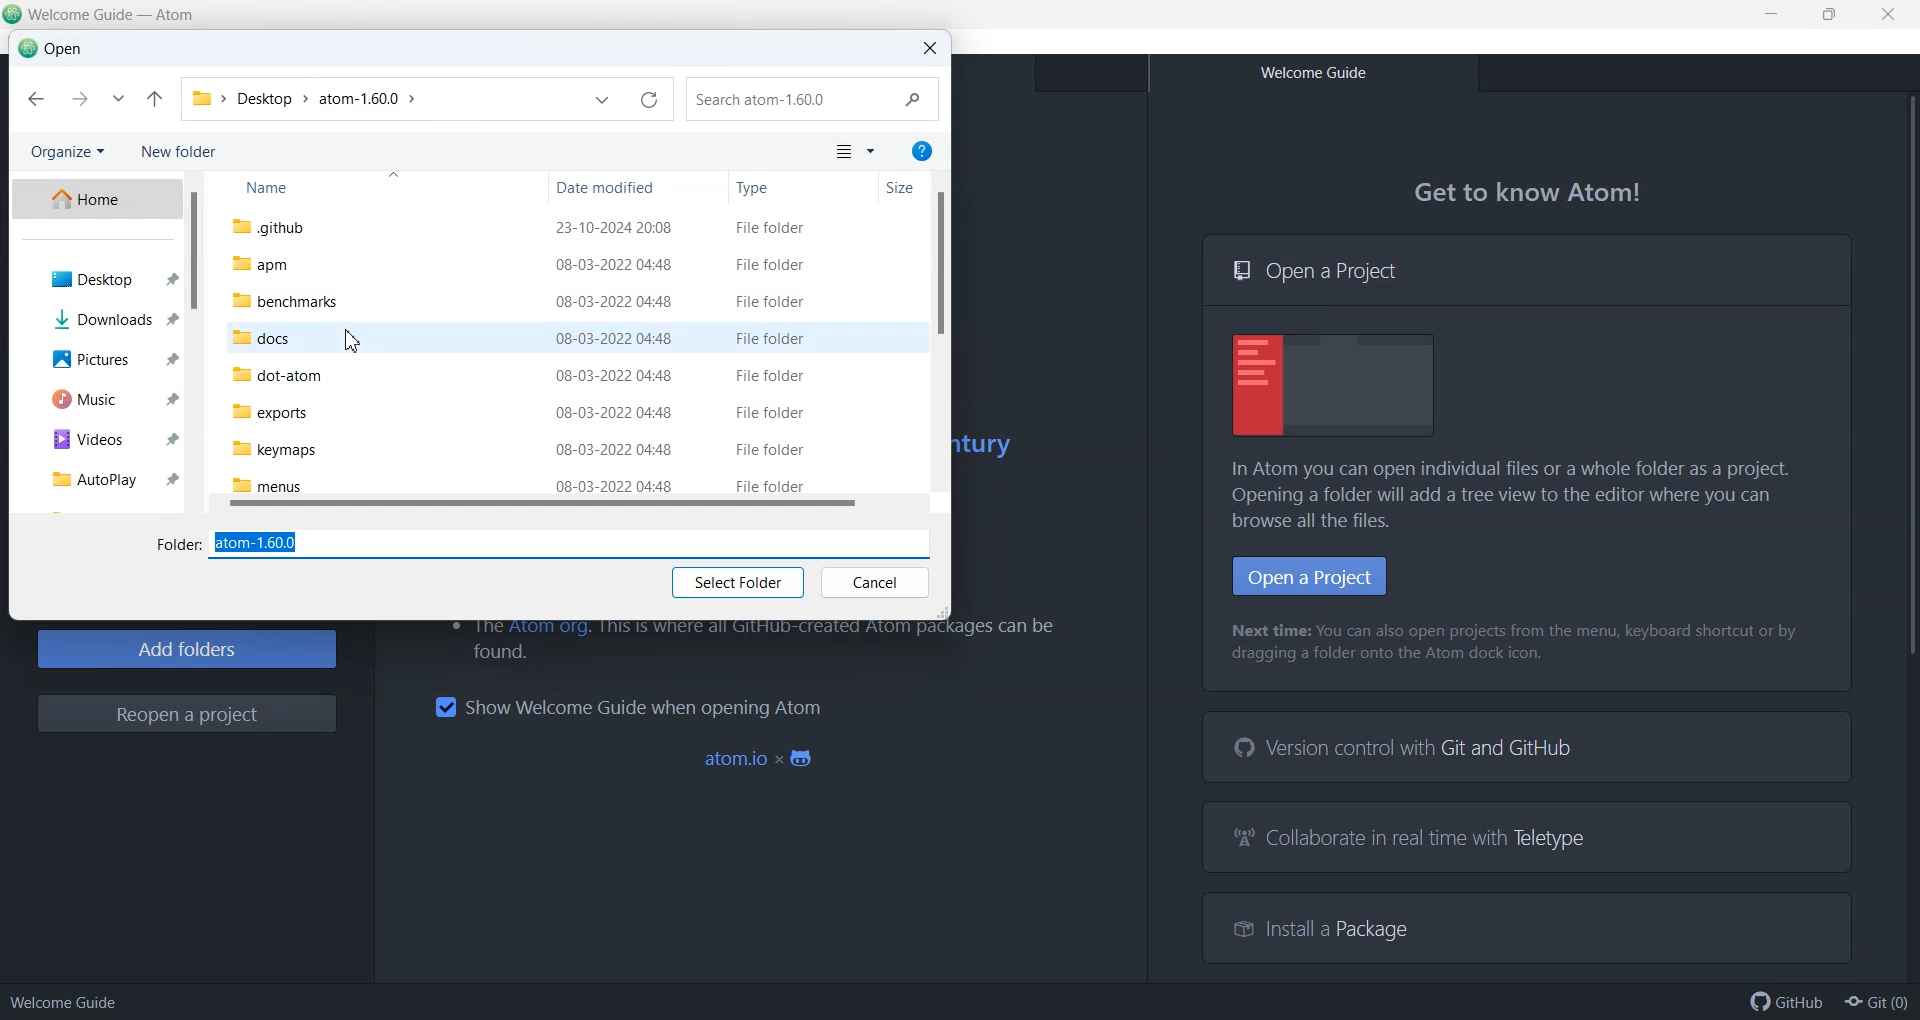 The image size is (1920, 1020). Describe the element at coordinates (769, 485) in the screenshot. I see `File Folder` at that location.